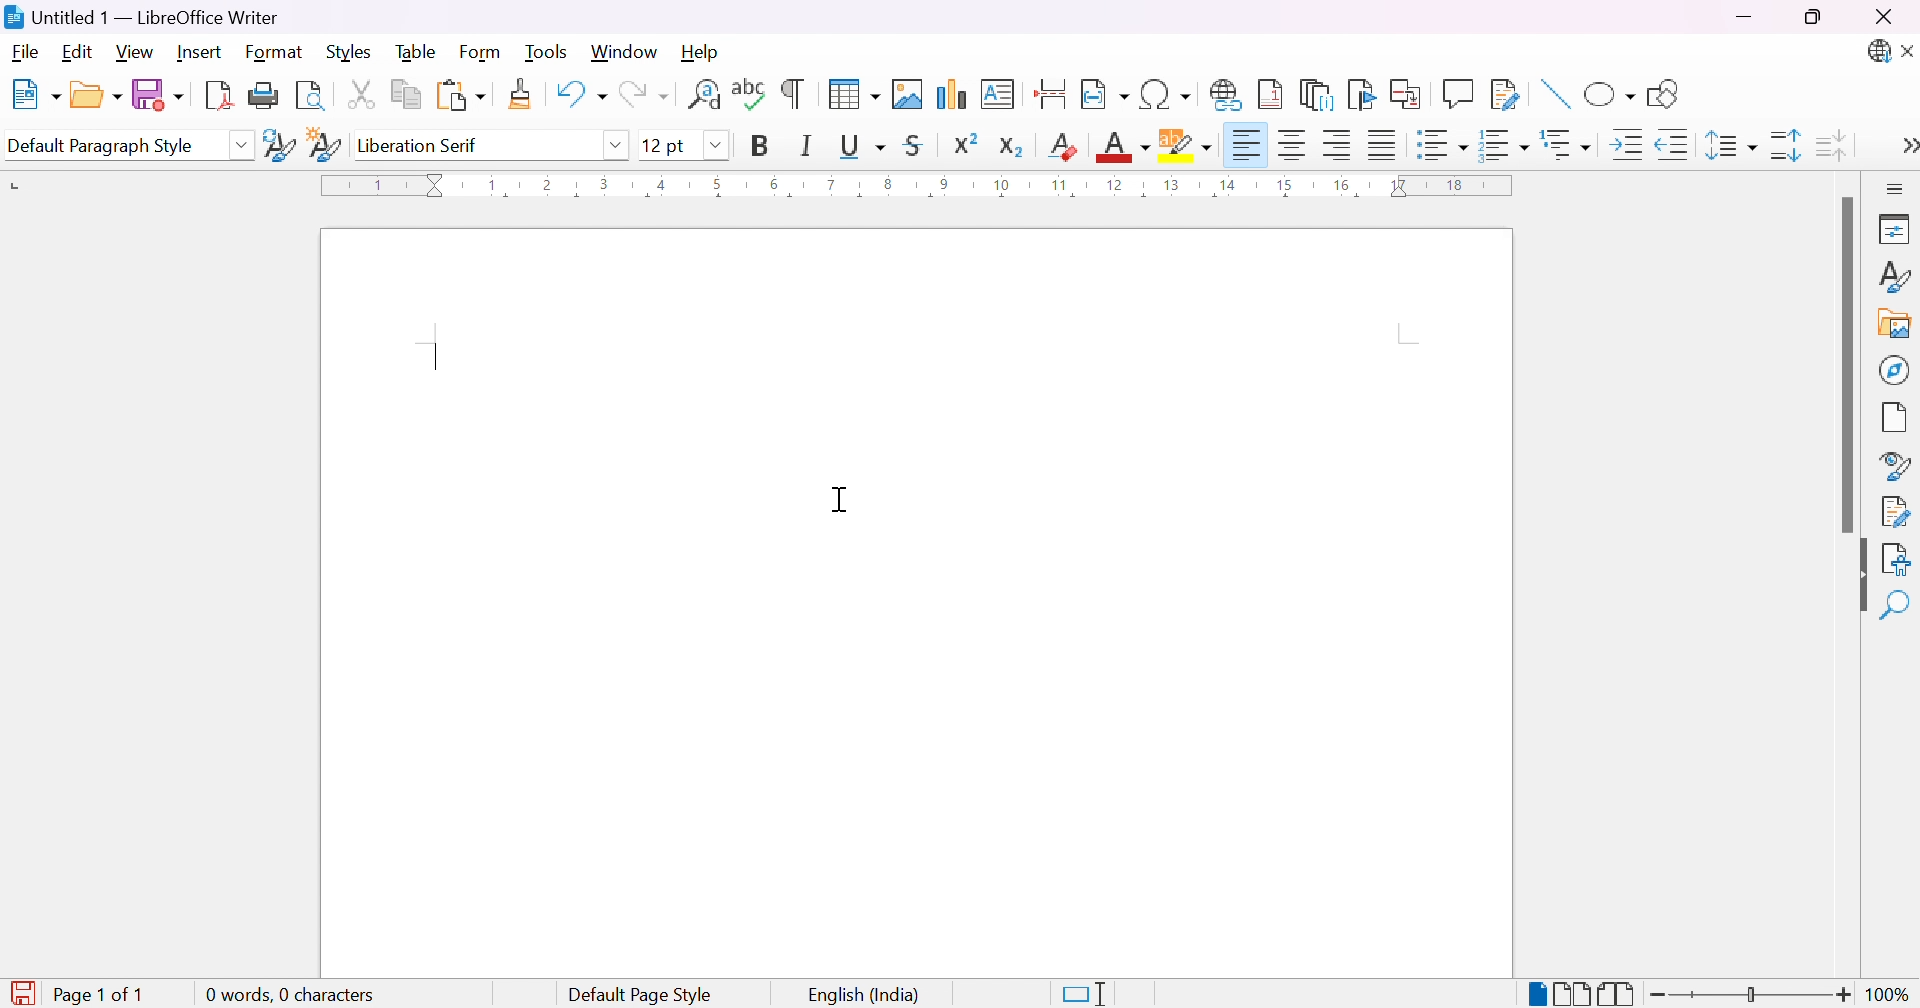 The height and width of the screenshot is (1008, 1920). What do you see at coordinates (1749, 996) in the screenshot?
I see `Slider` at bounding box center [1749, 996].